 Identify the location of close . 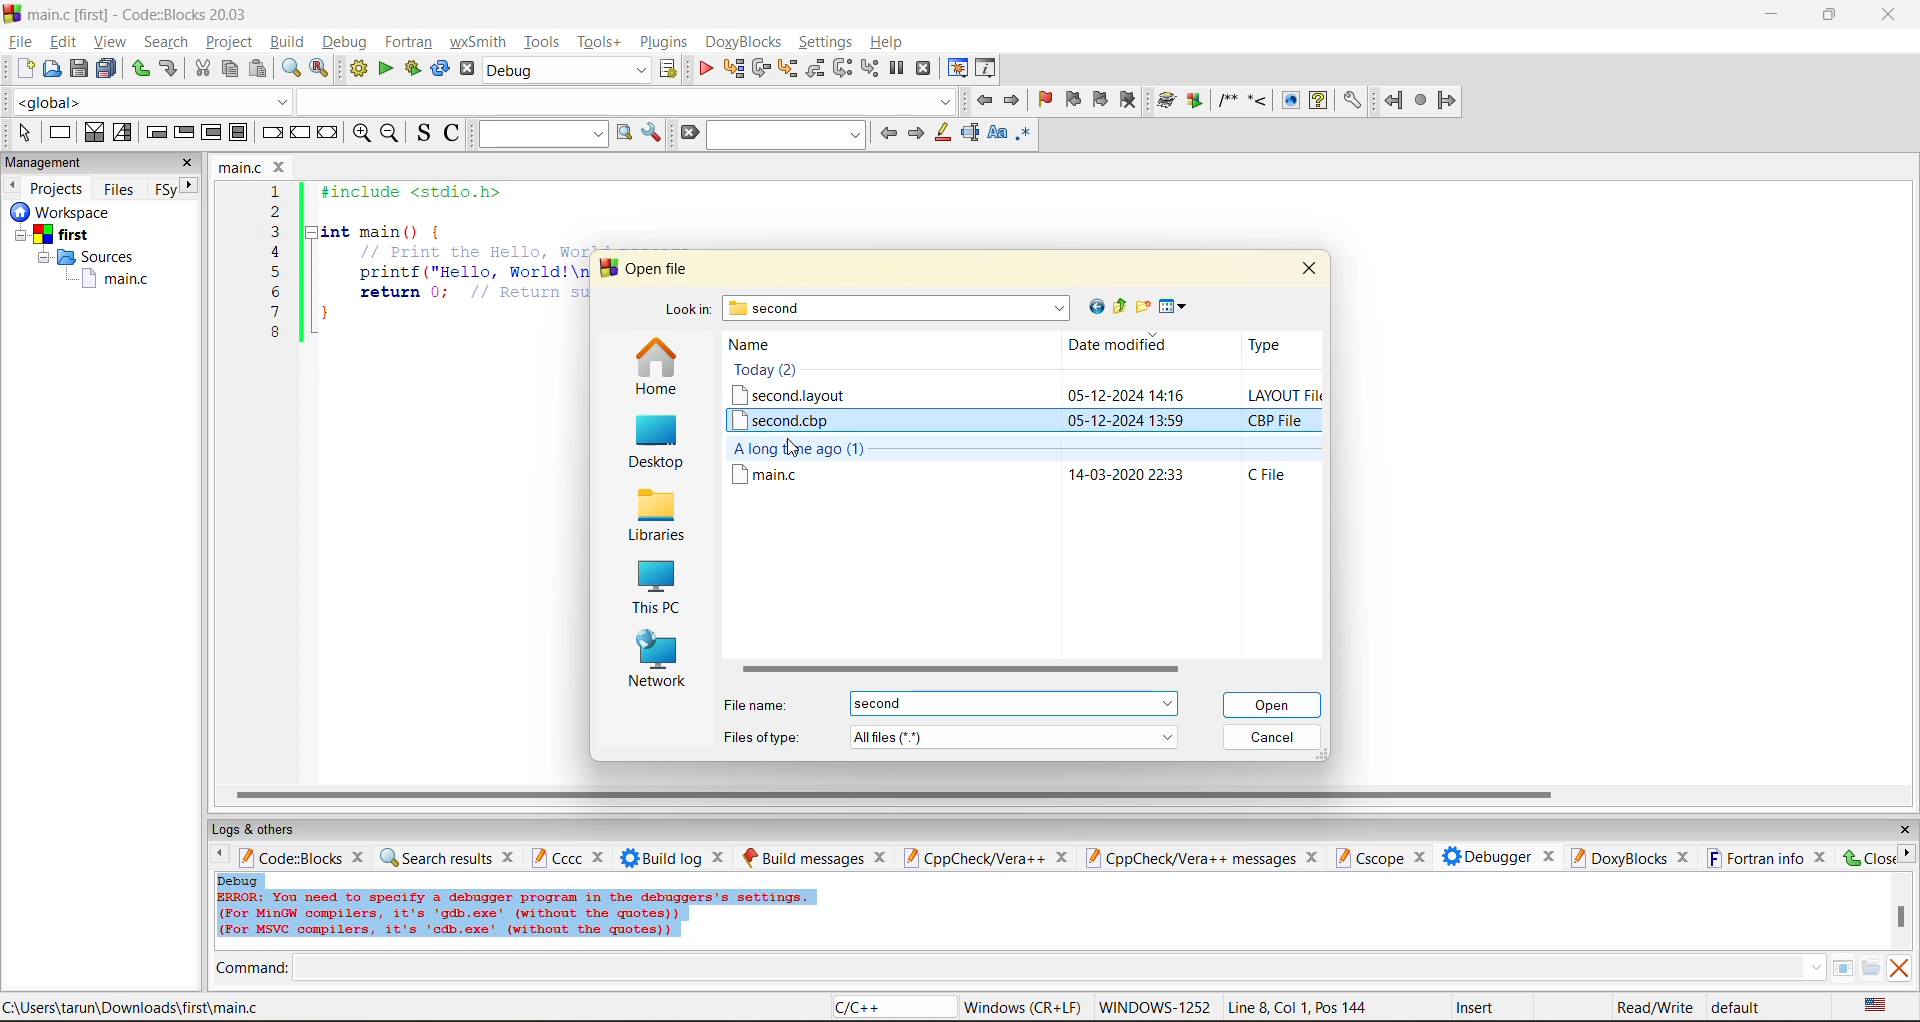
(1891, 15).